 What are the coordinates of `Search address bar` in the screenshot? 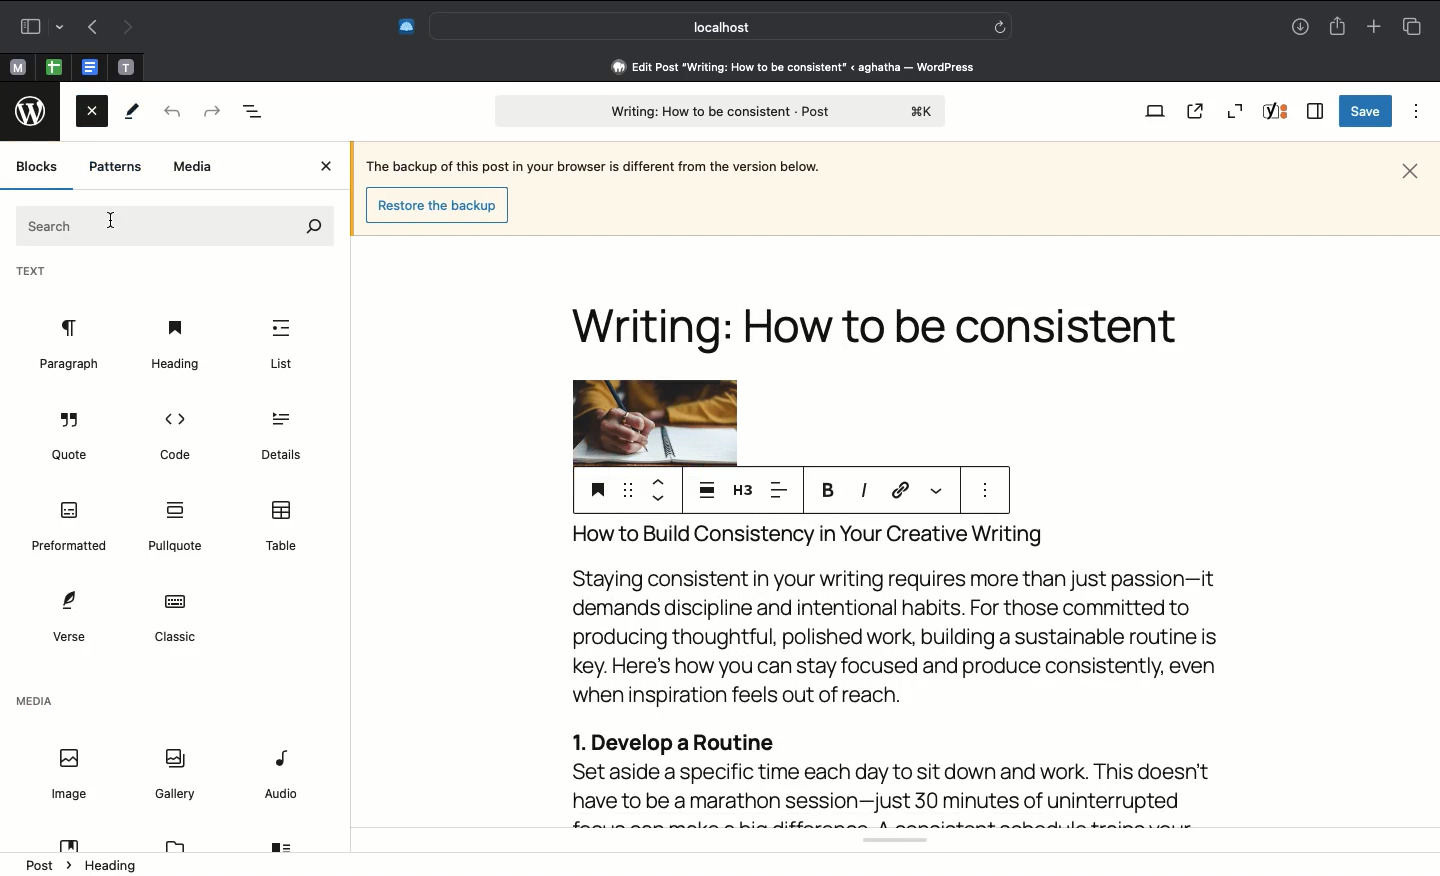 It's located at (718, 27).